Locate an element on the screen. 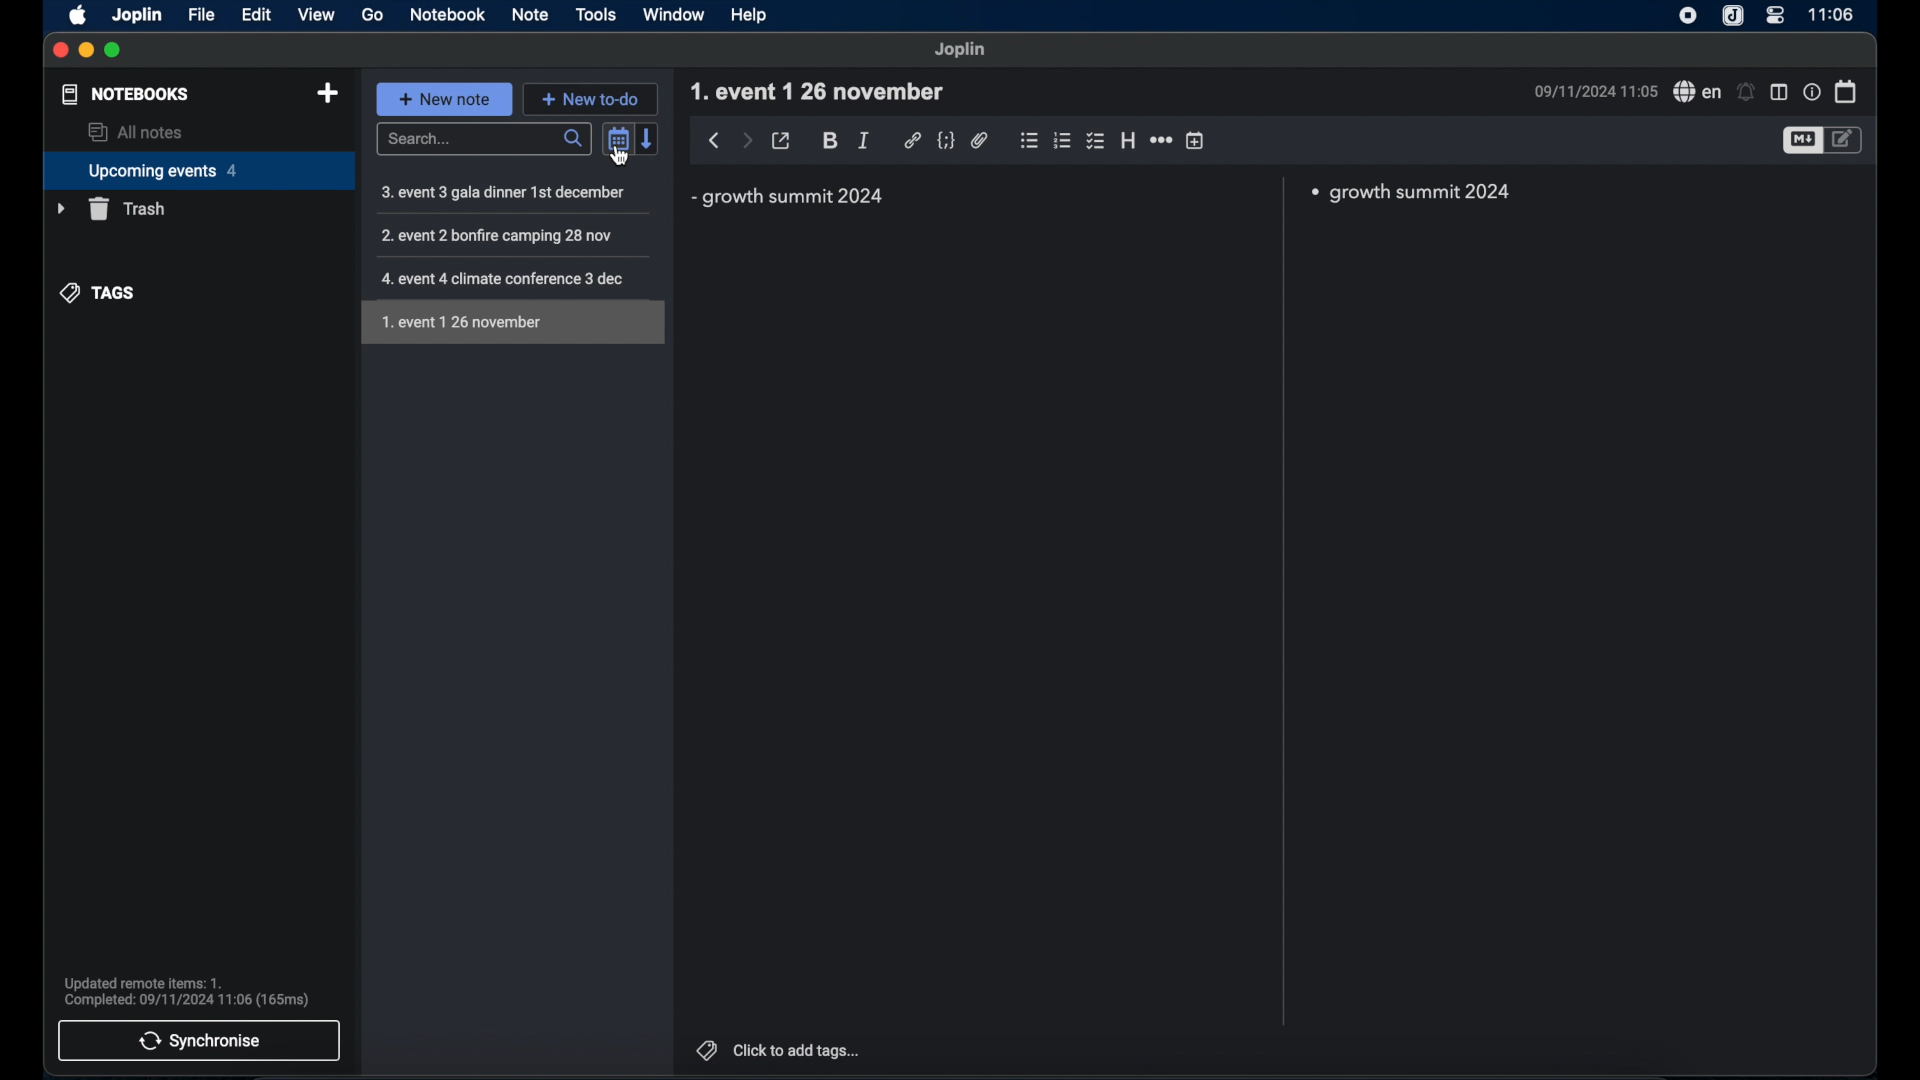 The image size is (1920, 1080). tags is located at coordinates (707, 1048).